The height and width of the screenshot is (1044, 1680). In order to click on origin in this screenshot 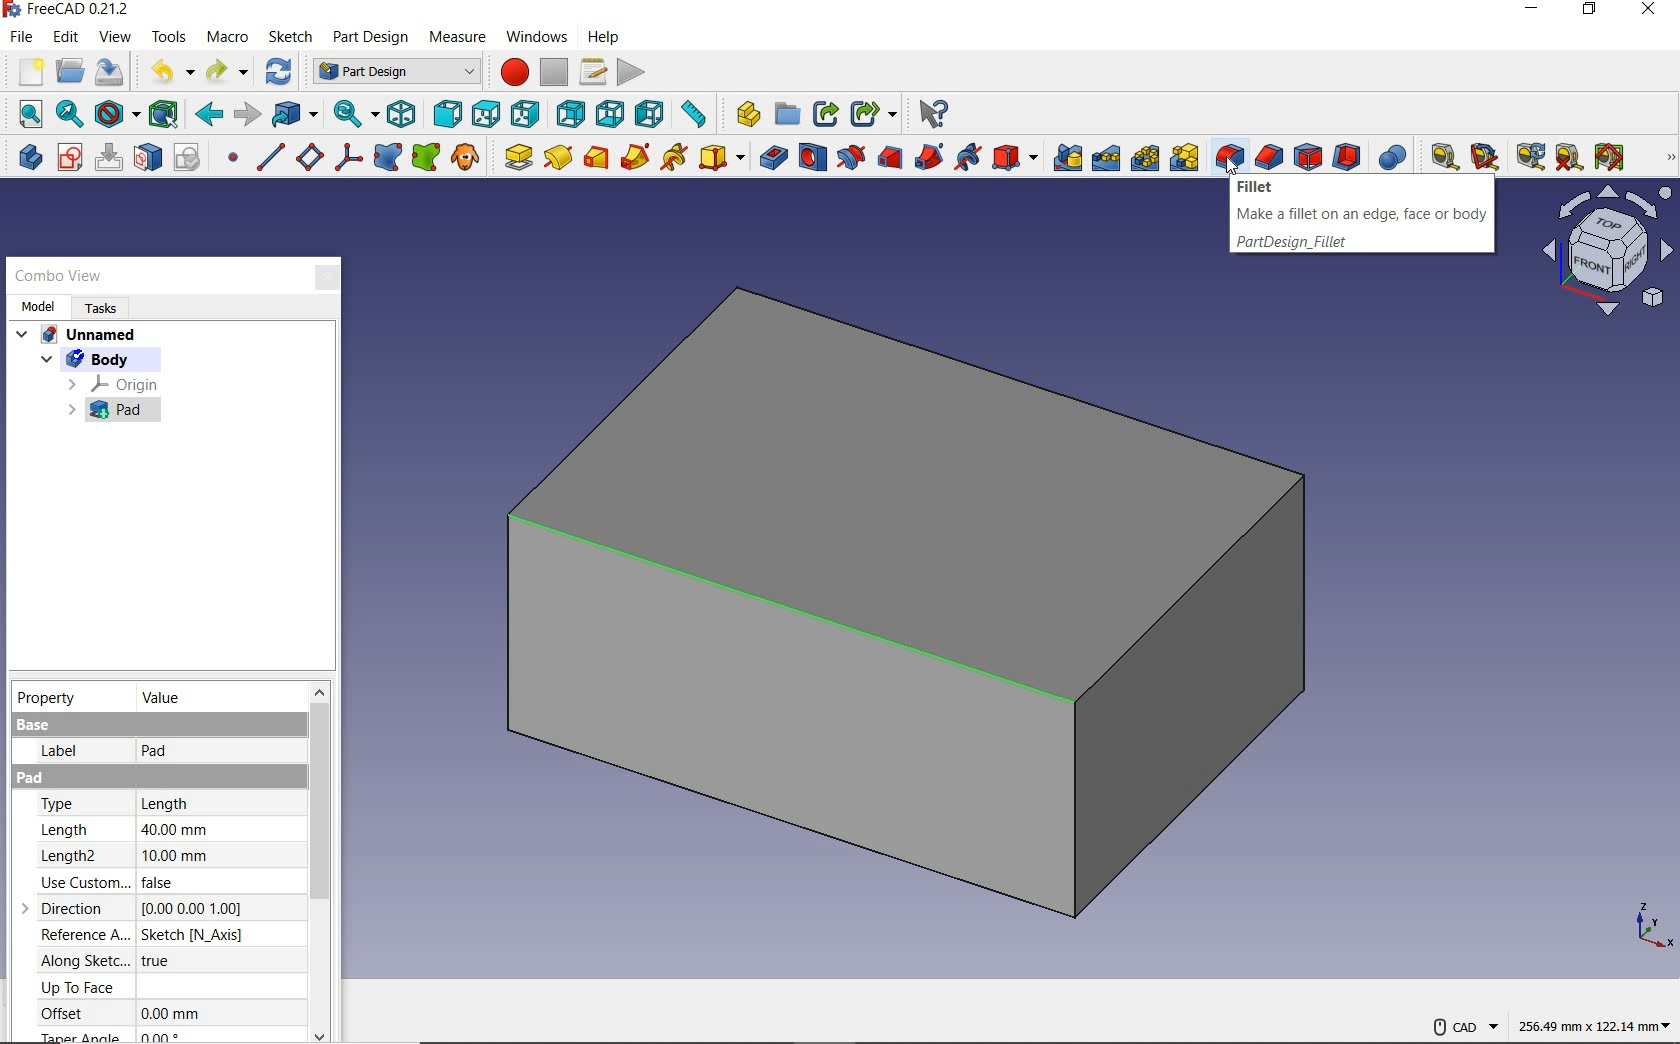, I will do `click(112, 384)`.